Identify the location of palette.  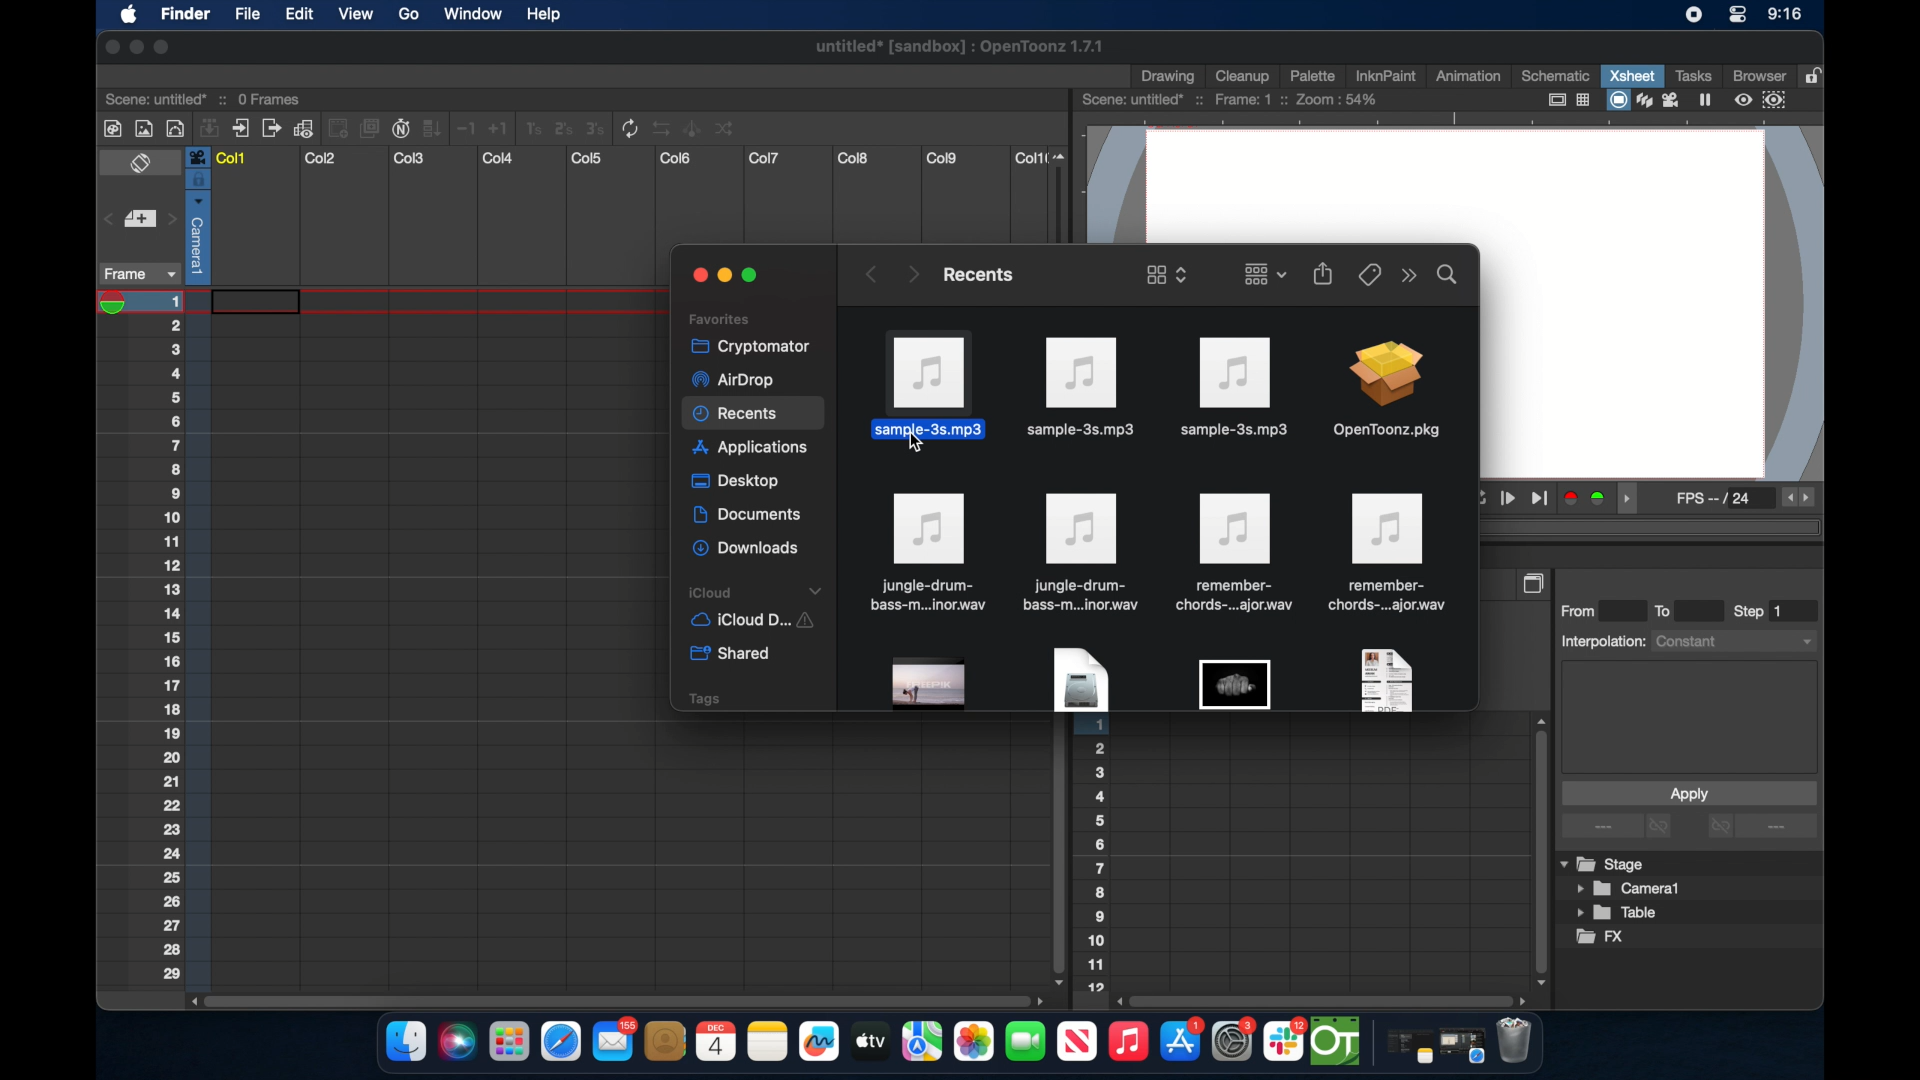
(1313, 75).